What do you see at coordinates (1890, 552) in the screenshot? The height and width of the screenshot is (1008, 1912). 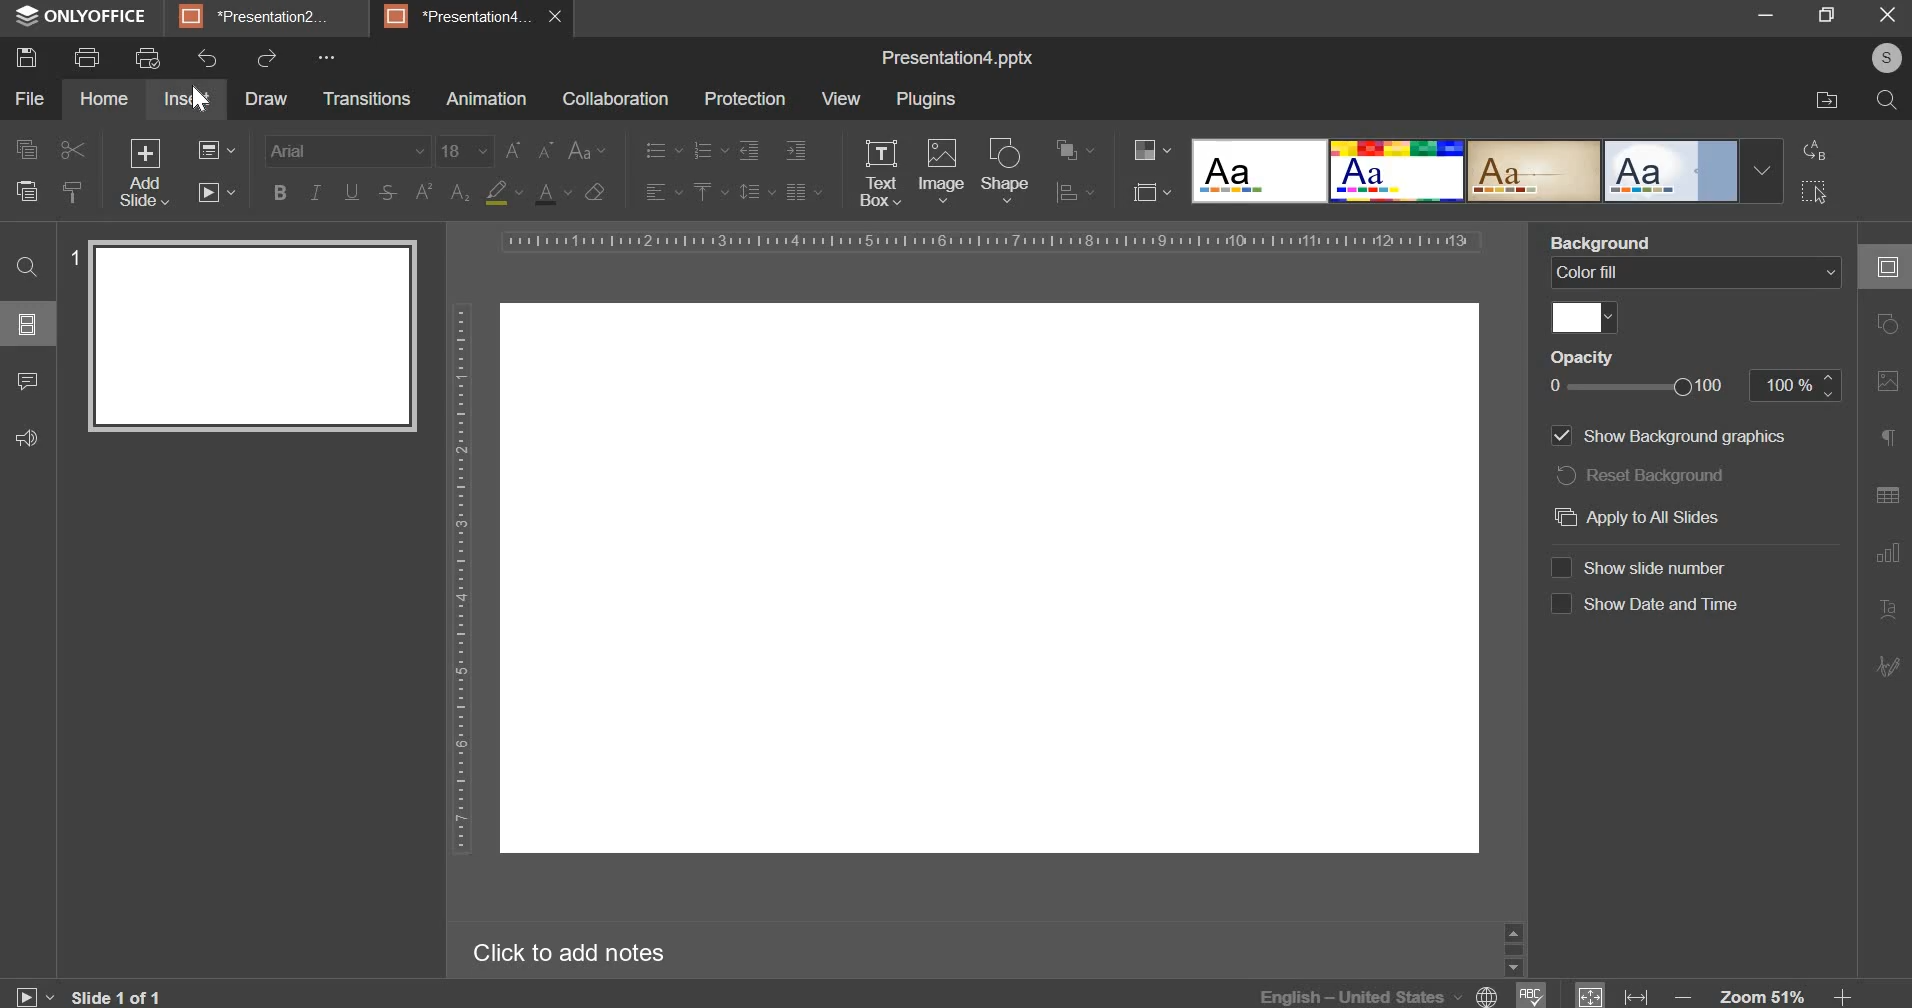 I see `chart settings` at bounding box center [1890, 552].